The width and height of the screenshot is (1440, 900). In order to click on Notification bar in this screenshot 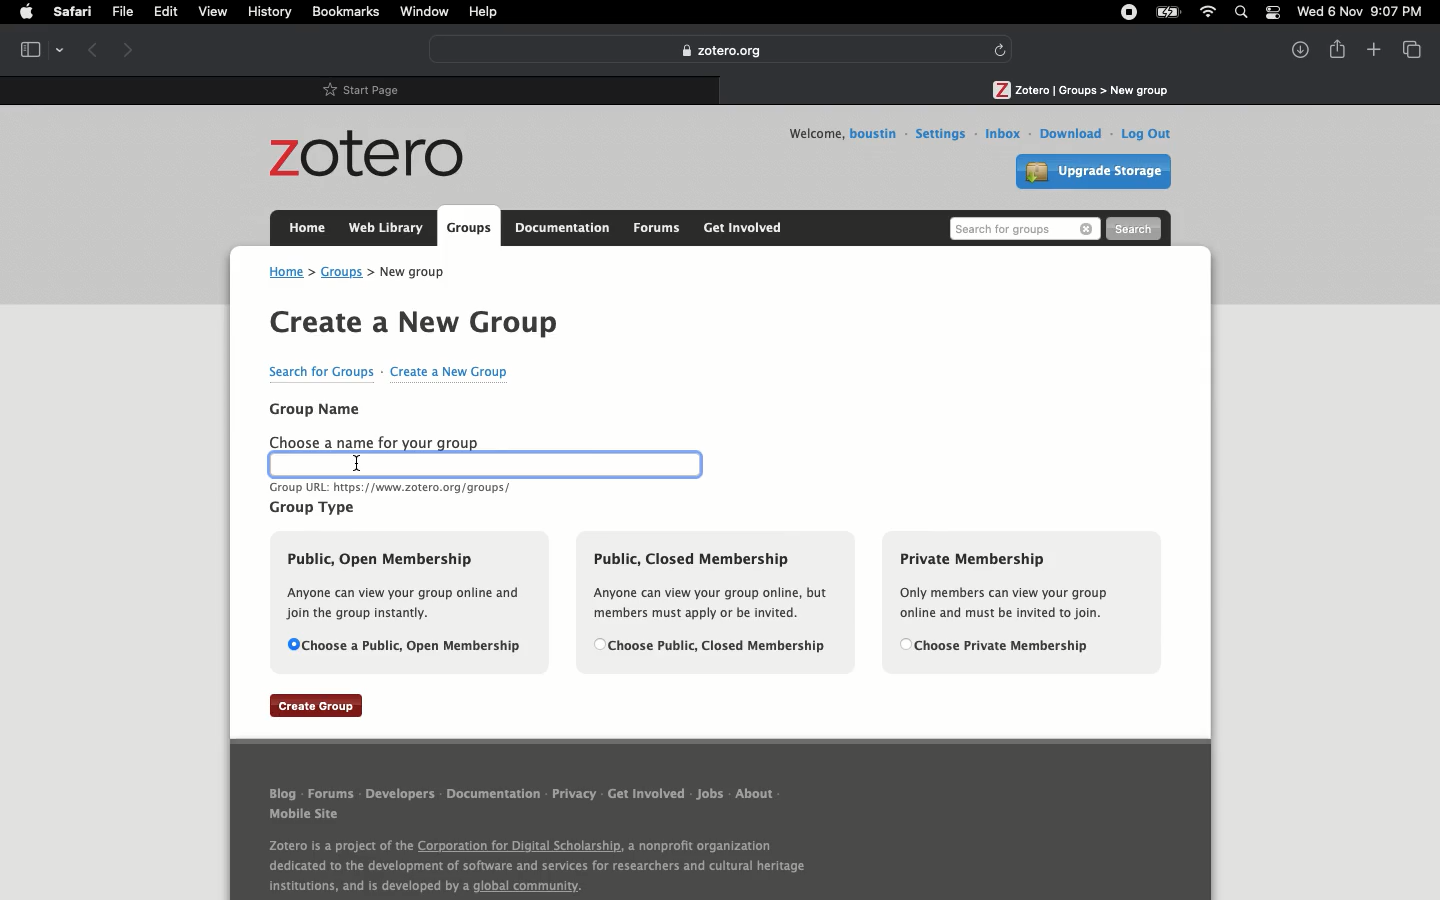, I will do `click(1270, 15)`.